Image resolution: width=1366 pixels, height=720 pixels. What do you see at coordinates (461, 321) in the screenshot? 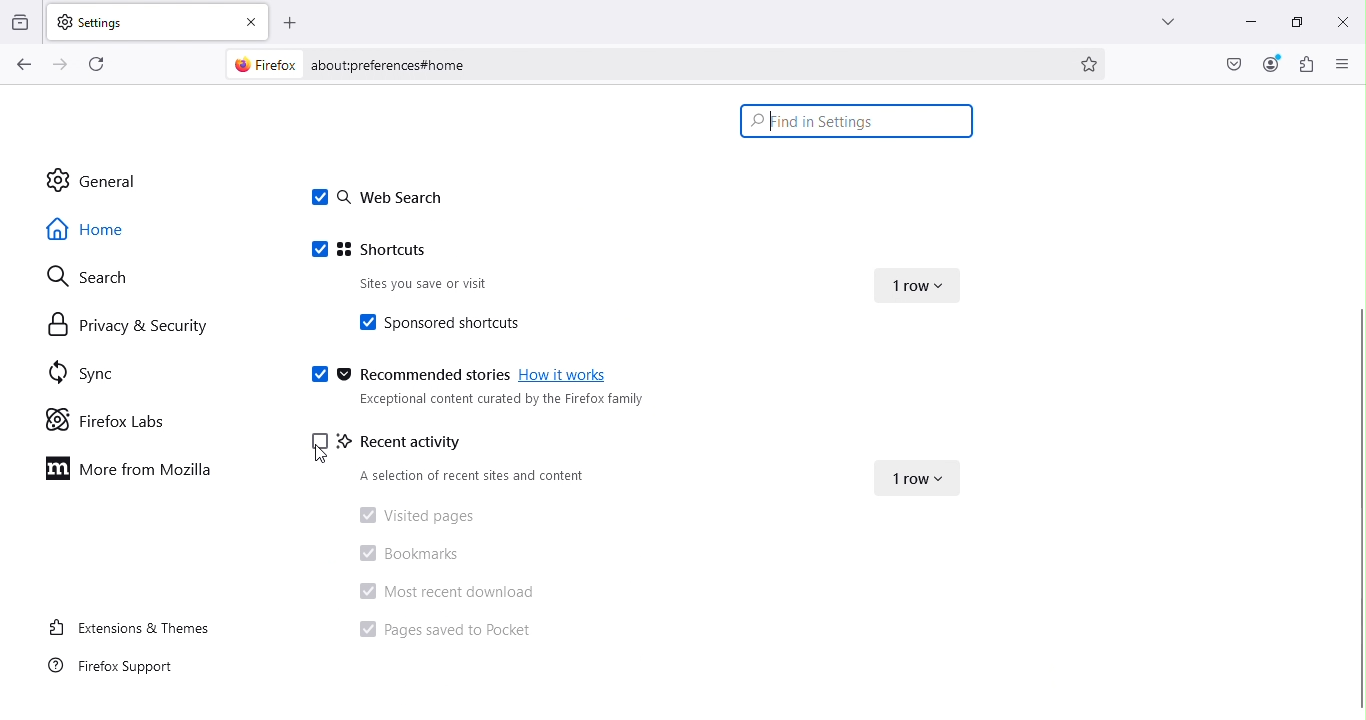
I see `Sponsored shortcuts` at bounding box center [461, 321].